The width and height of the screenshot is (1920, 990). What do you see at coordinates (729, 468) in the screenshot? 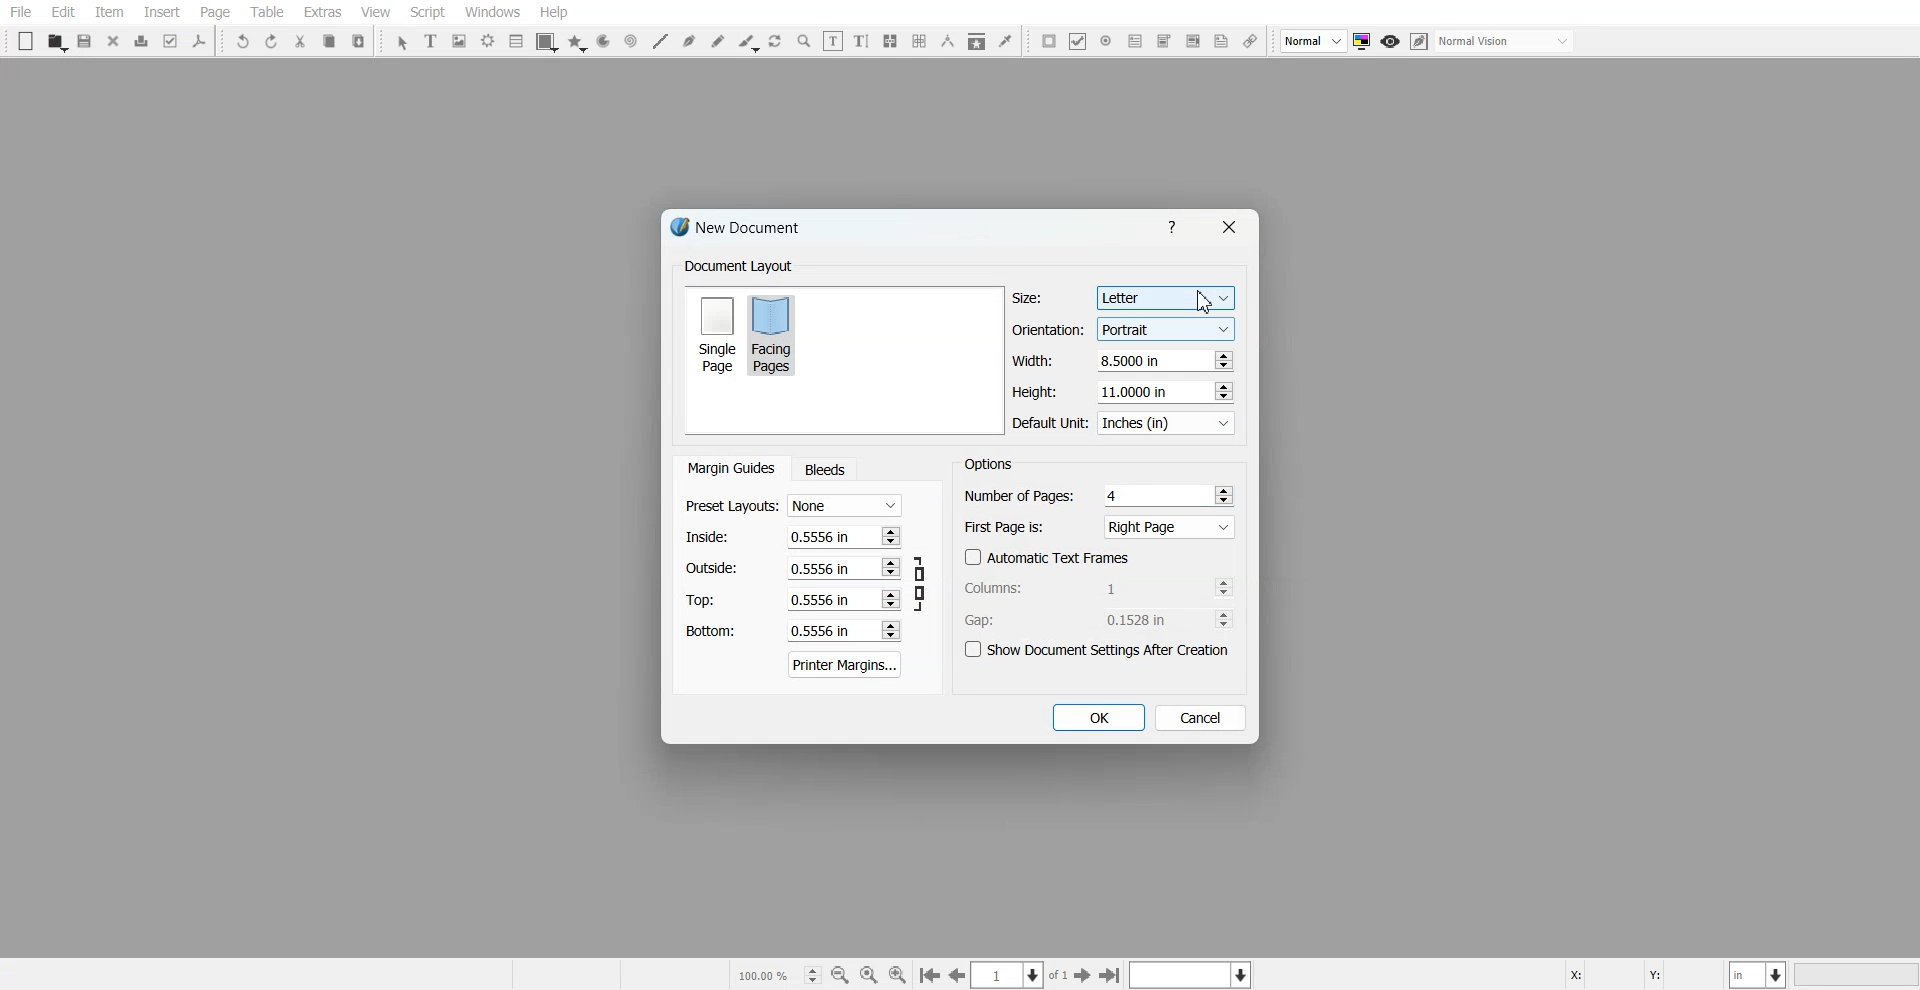
I see `Margin Guides` at bounding box center [729, 468].